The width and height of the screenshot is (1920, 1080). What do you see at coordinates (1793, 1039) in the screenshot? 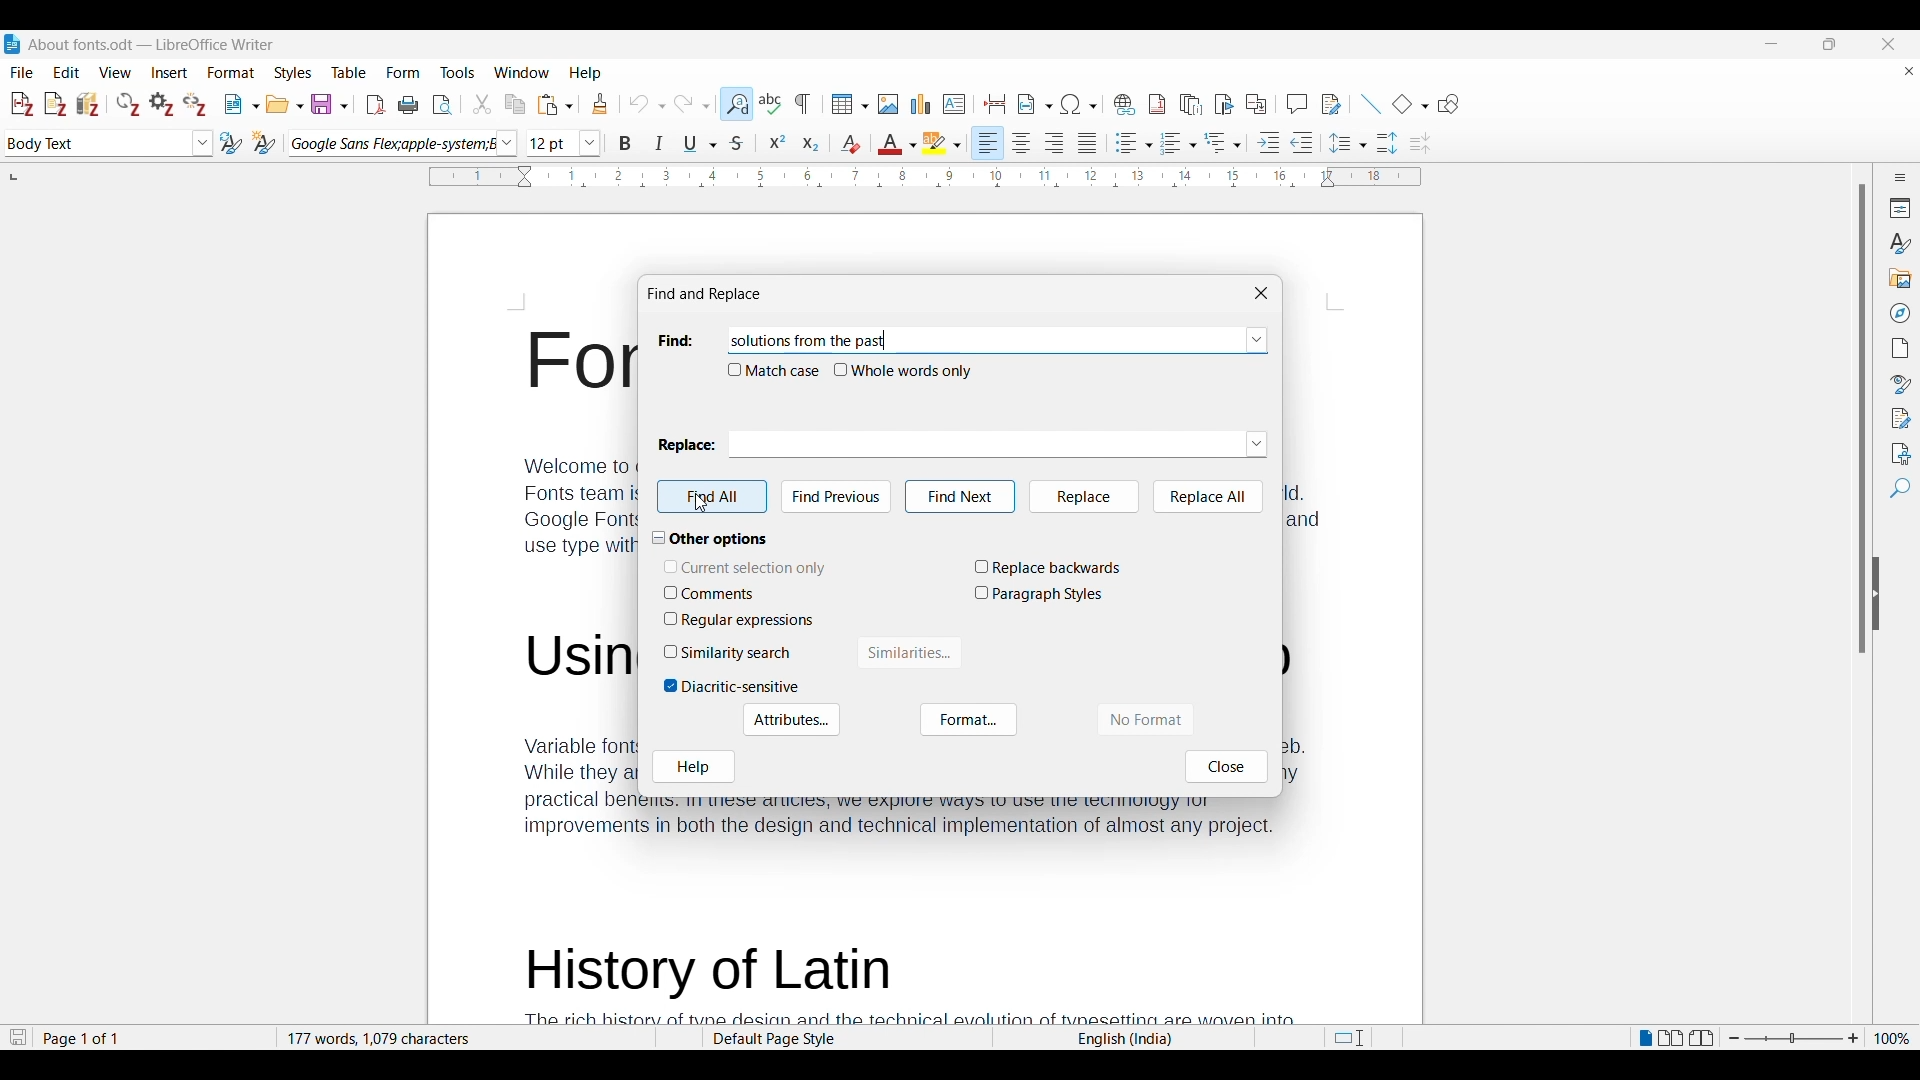
I see `Zoom in/out slider` at bounding box center [1793, 1039].